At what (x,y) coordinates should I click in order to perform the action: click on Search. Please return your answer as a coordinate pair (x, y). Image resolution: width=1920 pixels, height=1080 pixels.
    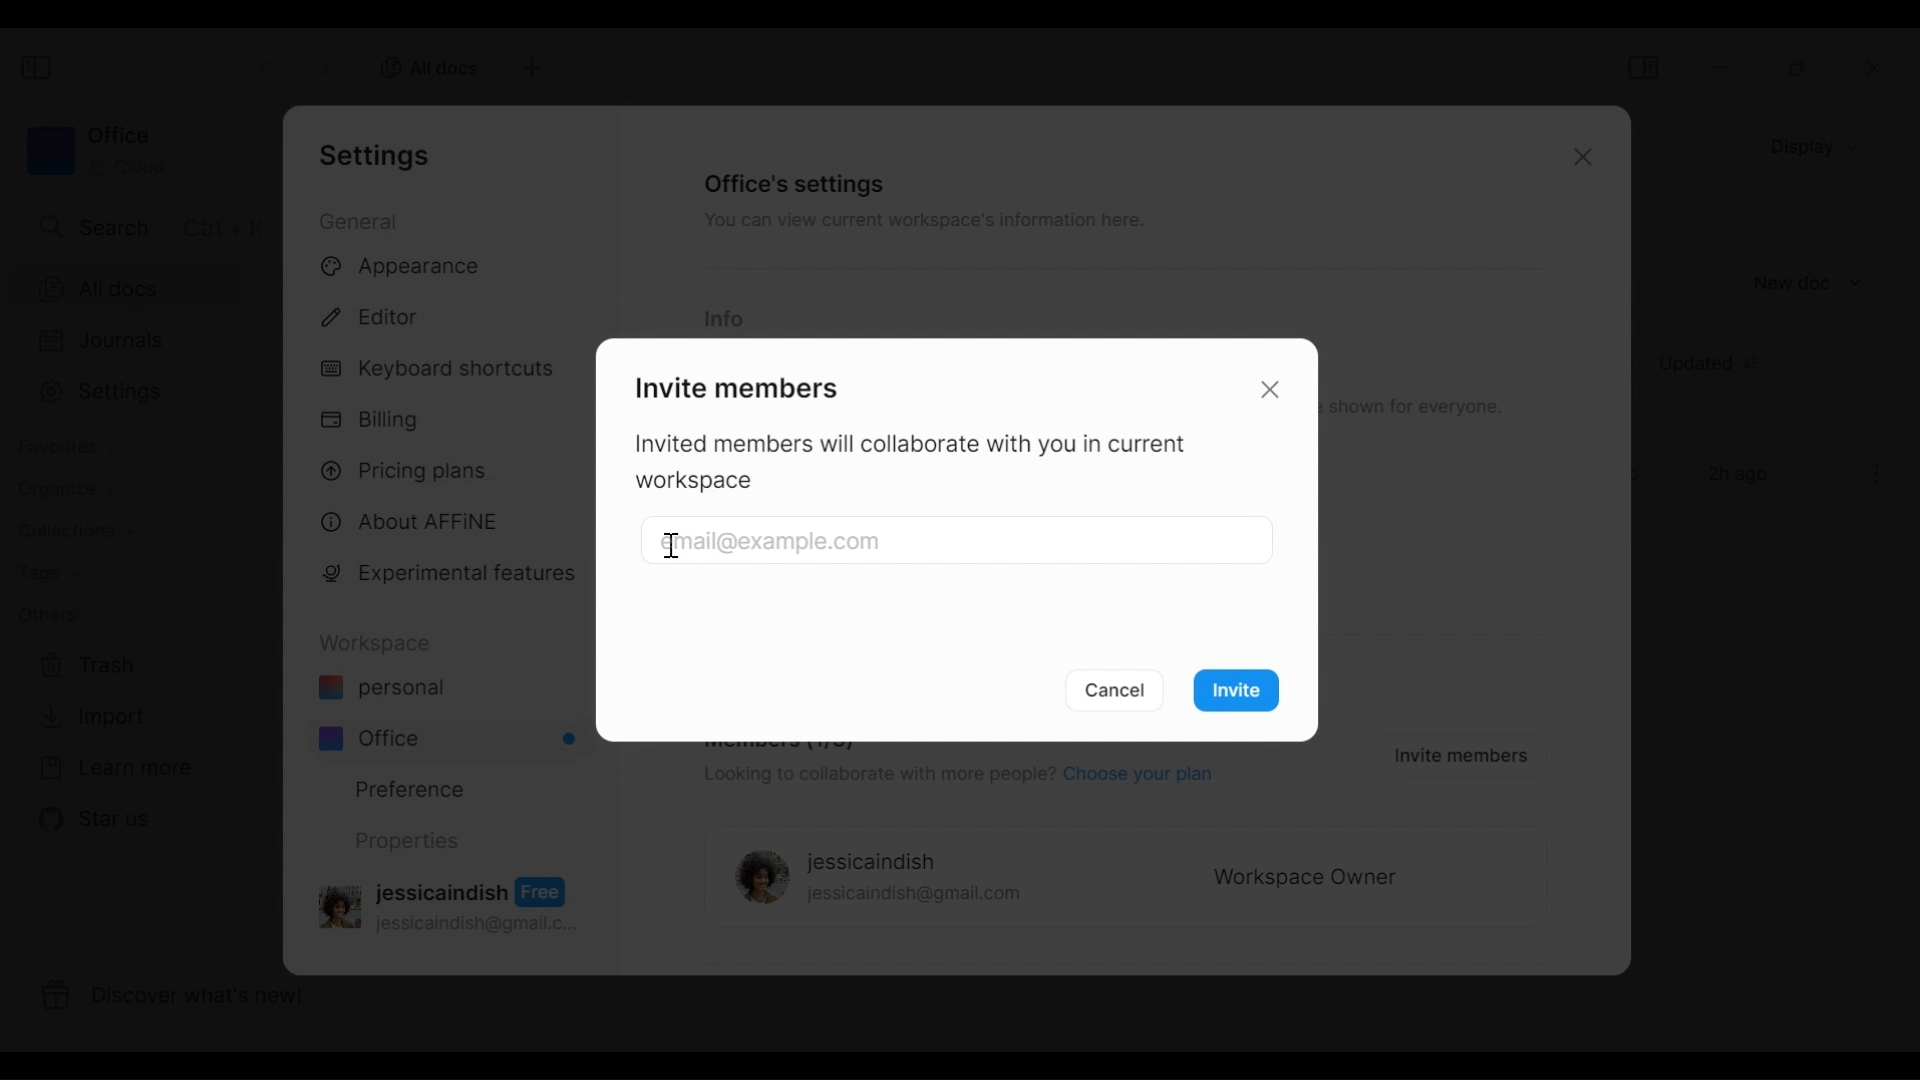
    Looking at the image, I should click on (147, 226).